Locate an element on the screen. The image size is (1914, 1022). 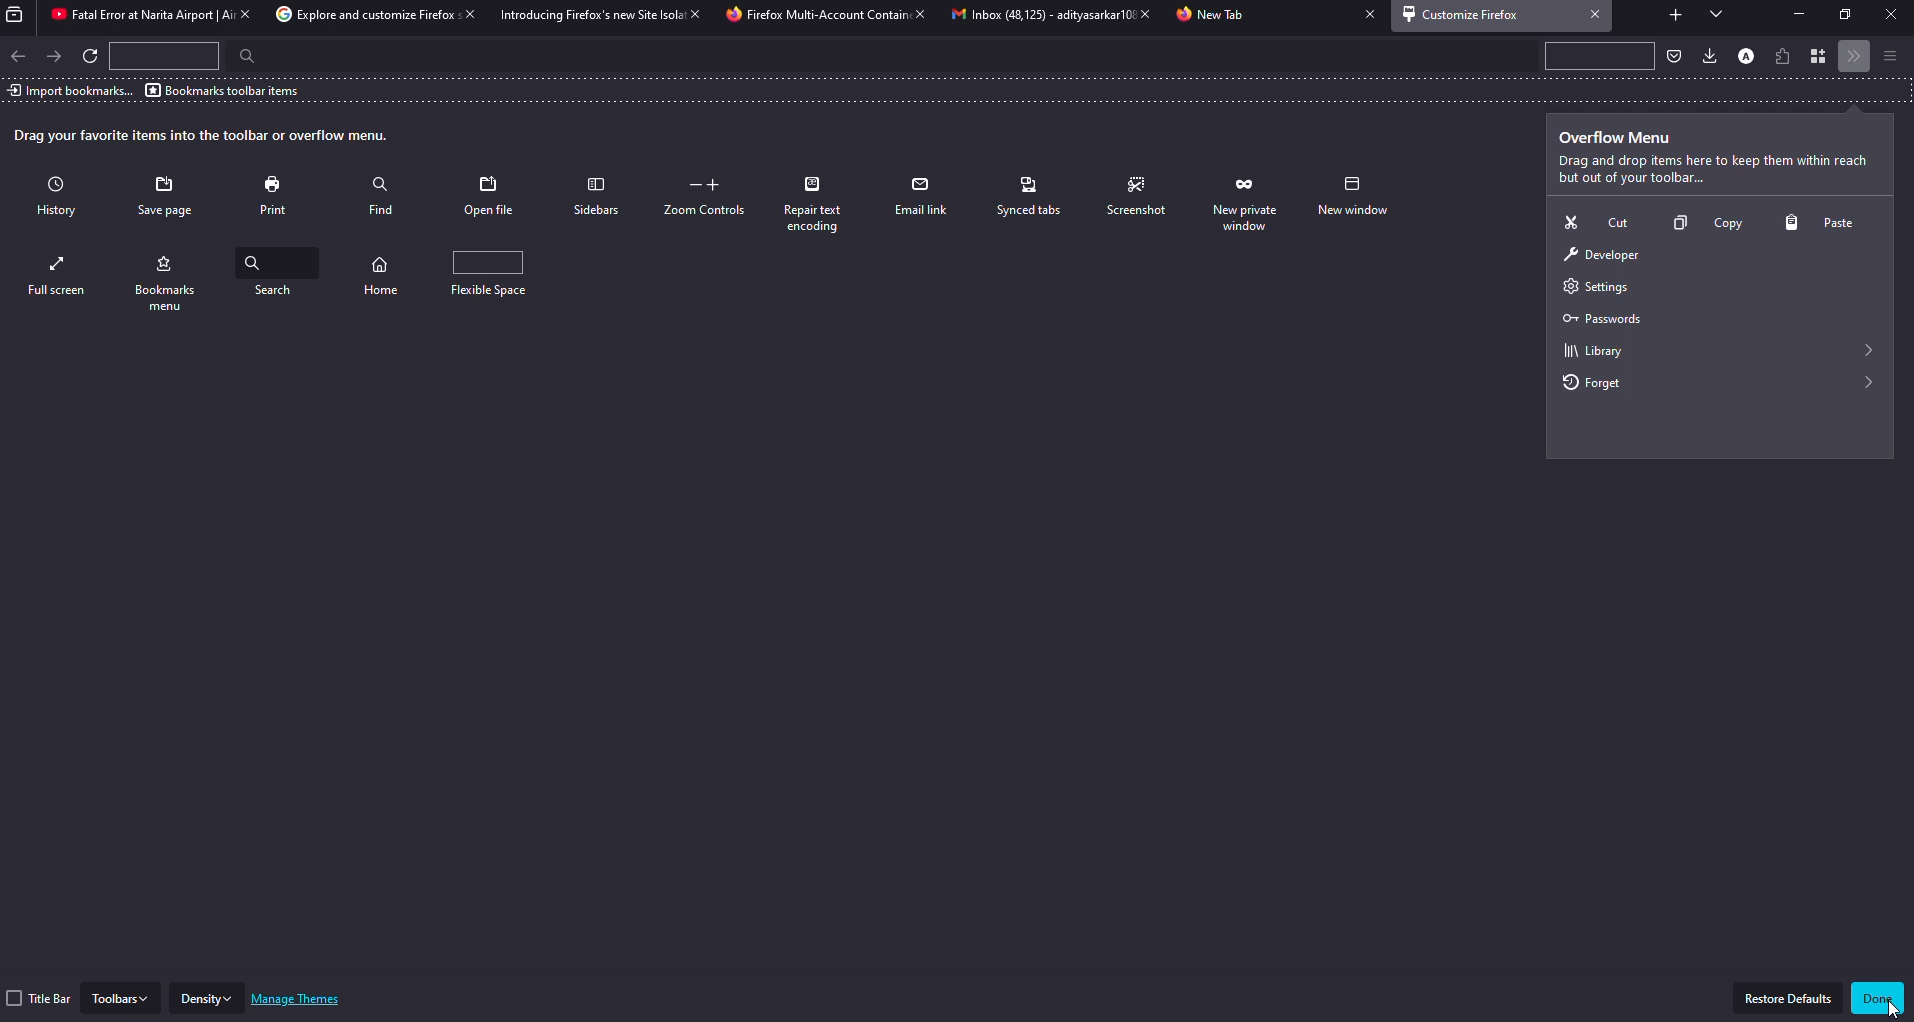
tab is located at coordinates (132, 16).